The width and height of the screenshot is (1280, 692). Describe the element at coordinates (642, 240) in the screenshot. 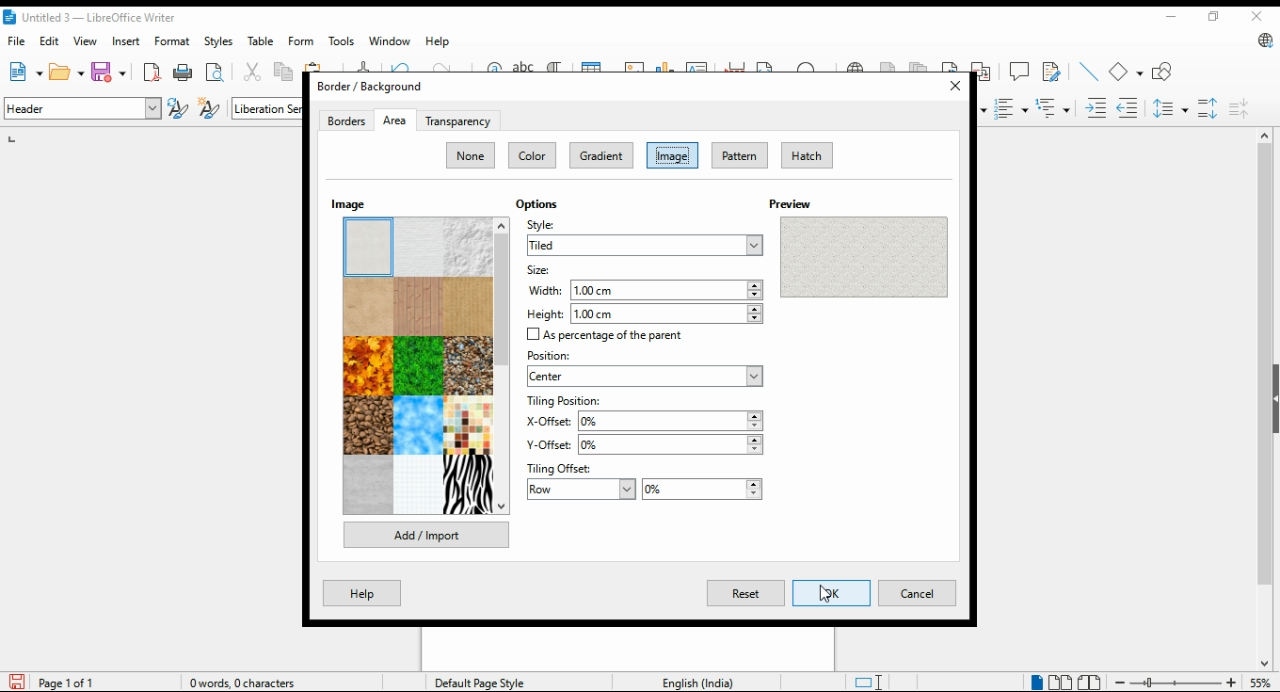

I see `style` at that location.